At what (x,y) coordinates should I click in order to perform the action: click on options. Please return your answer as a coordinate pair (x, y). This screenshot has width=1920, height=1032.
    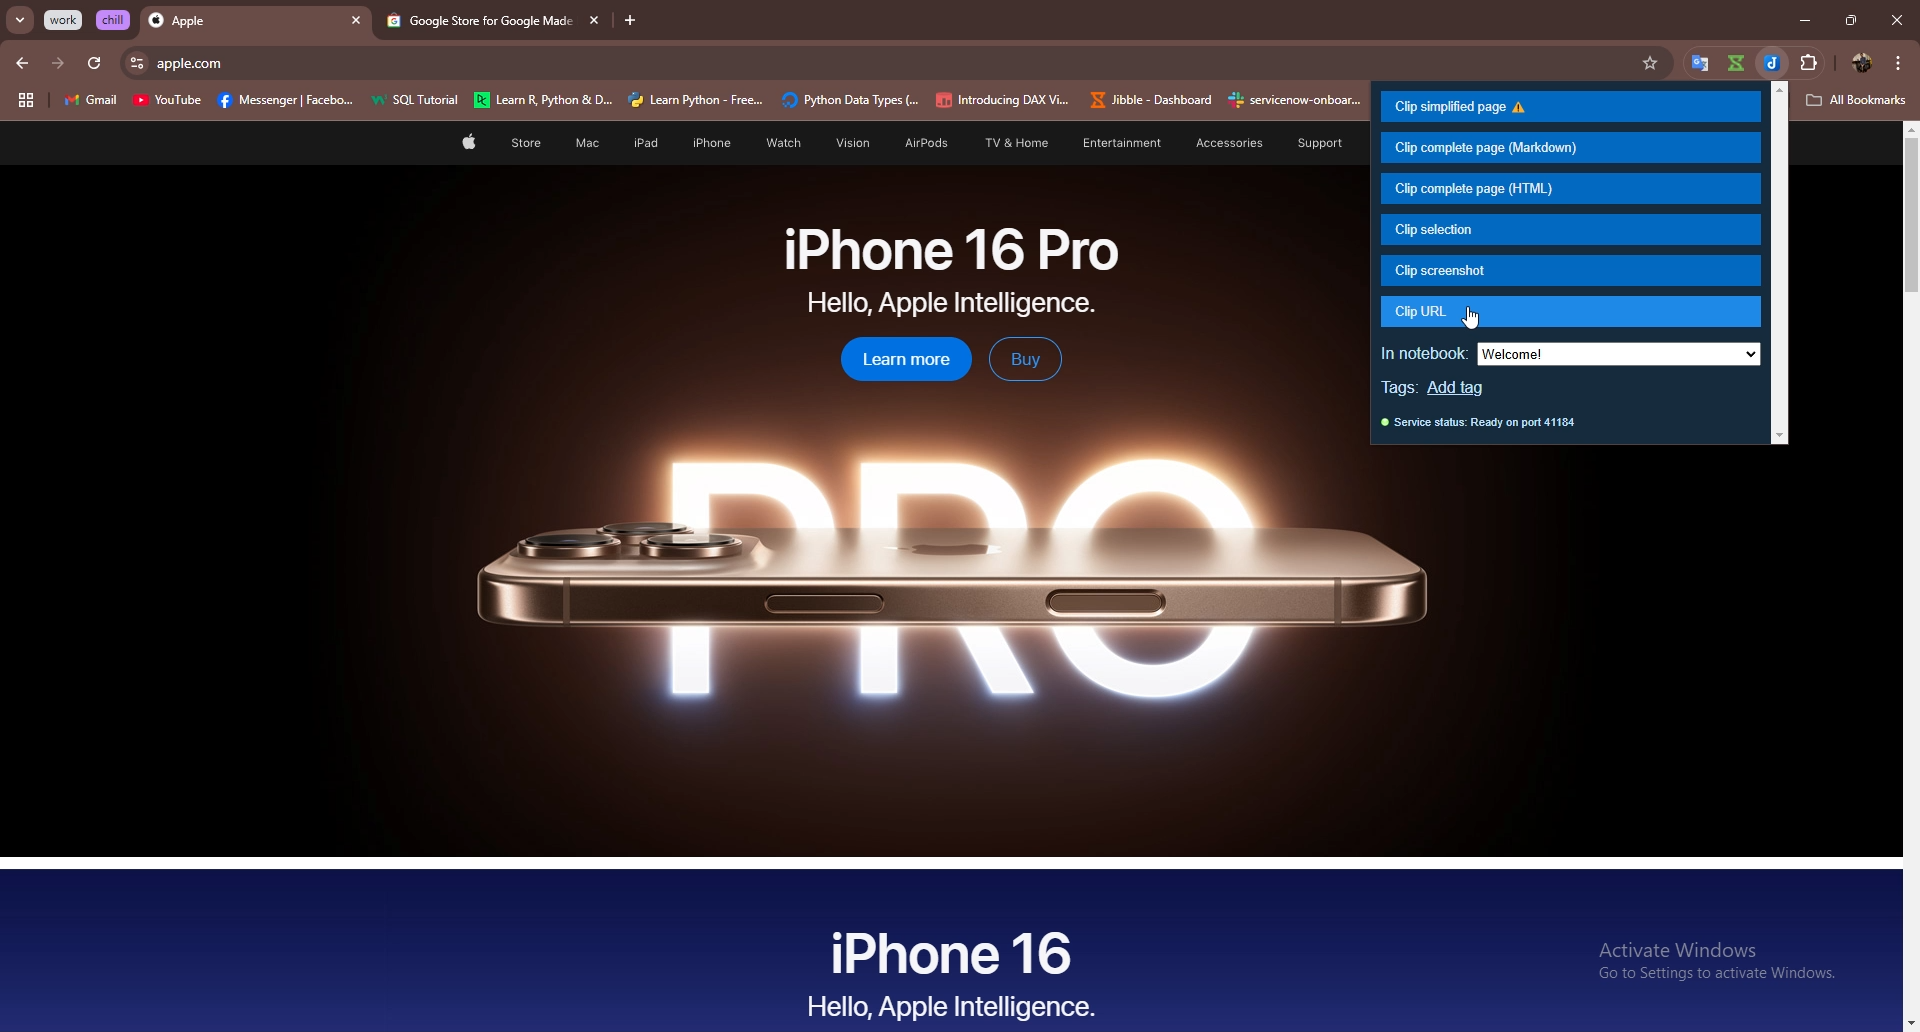
    Looking at the image, I should click on (1899, 62).